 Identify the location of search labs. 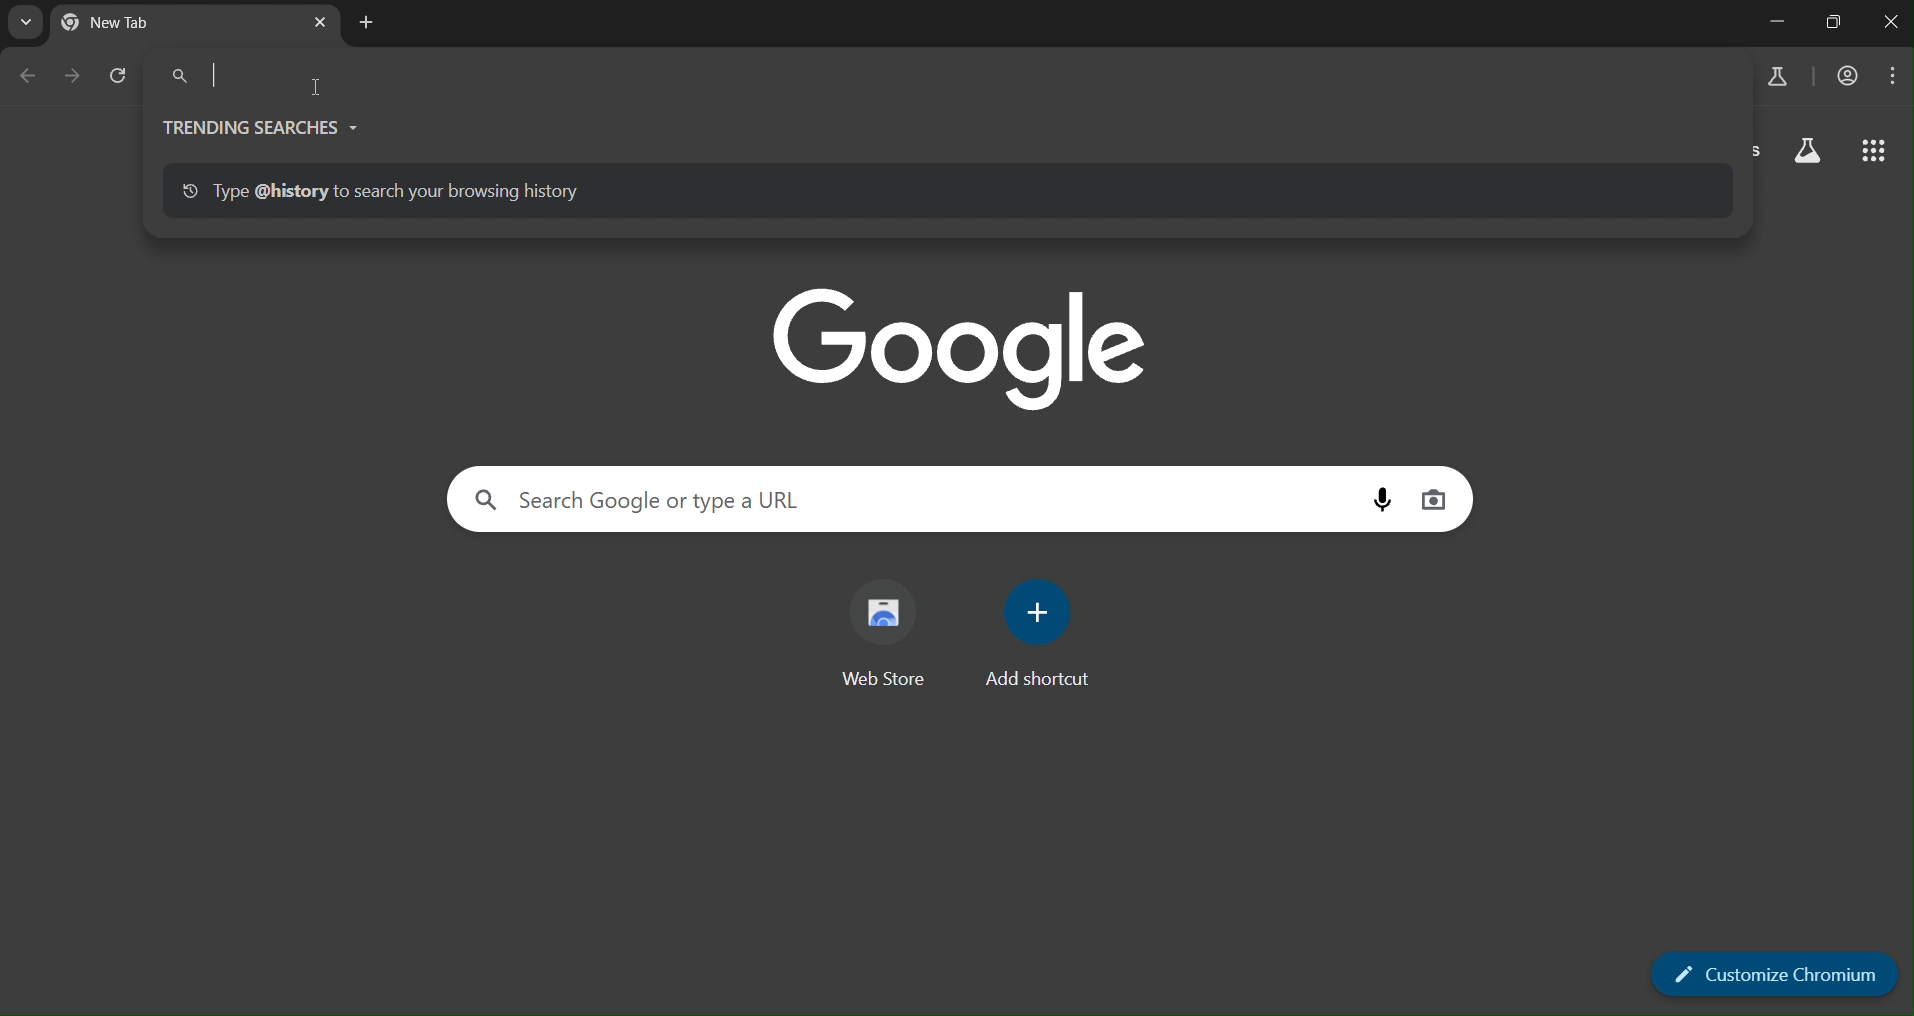
(1810, 154).